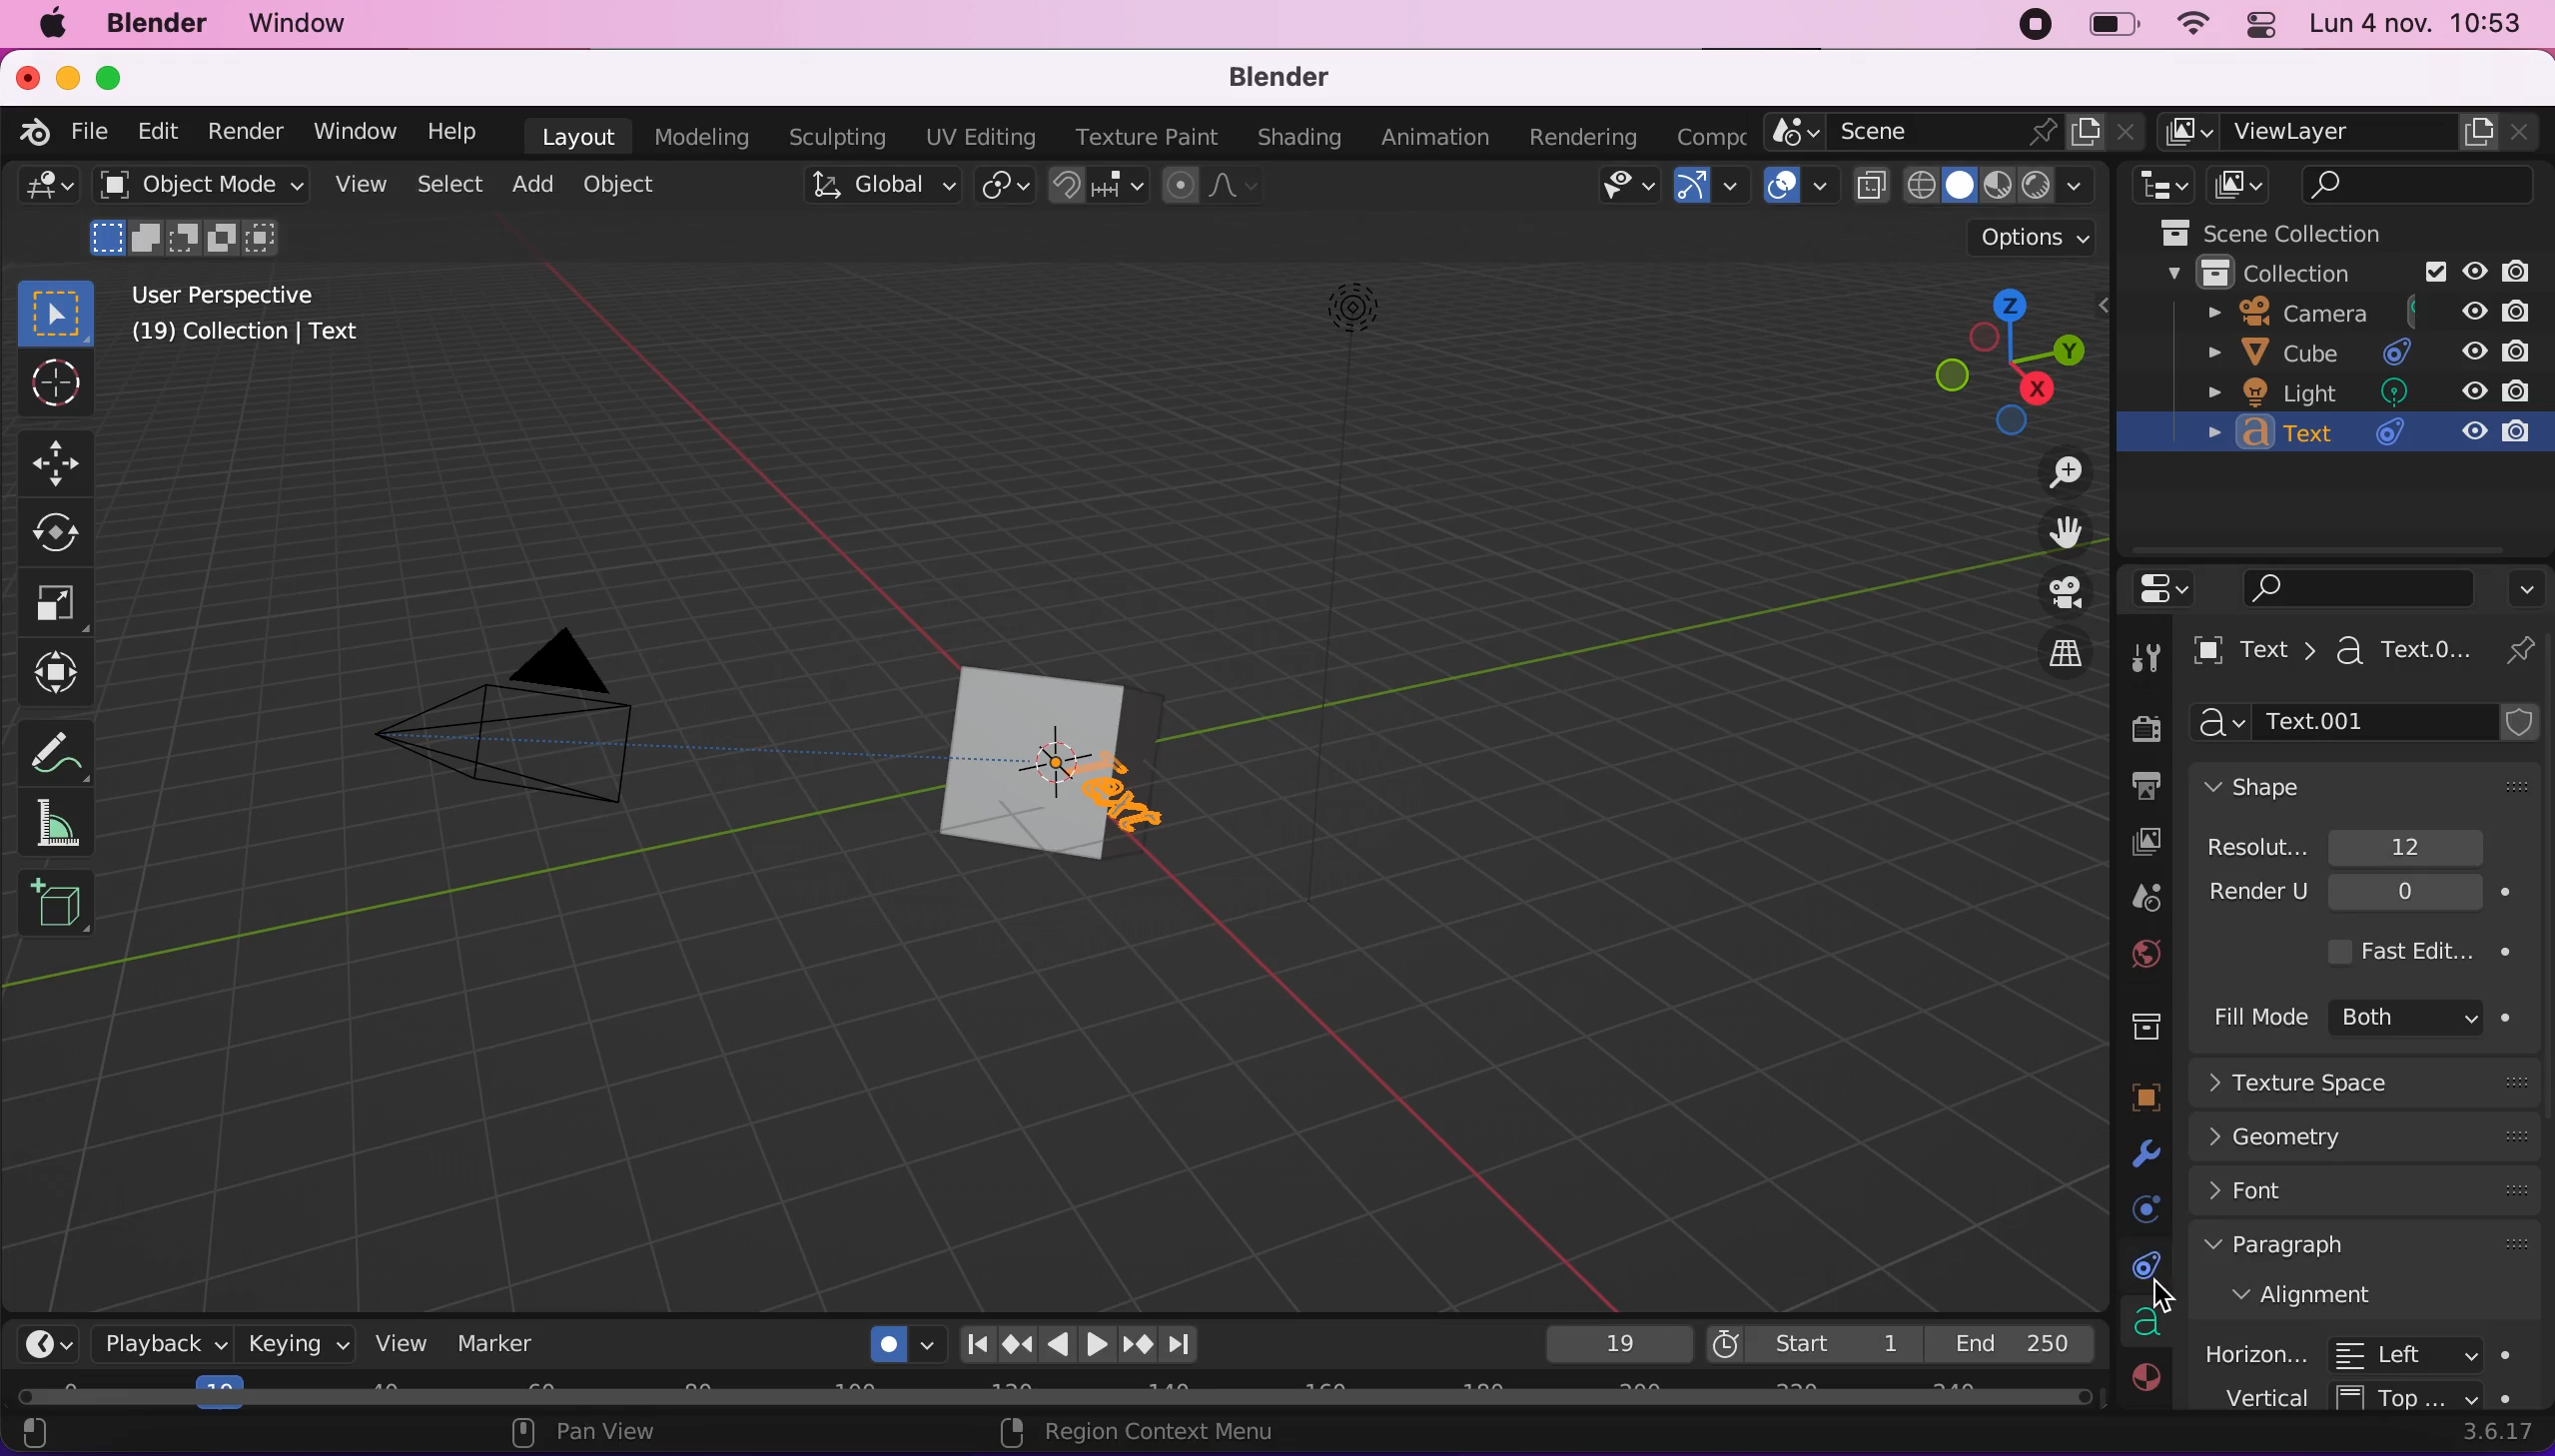 The width and height of the screenshot is (2555, 1456). What do you see at coordinates (1586, 136) in the screenshot?
I see `rendering` at bounding box center [1586, 136].